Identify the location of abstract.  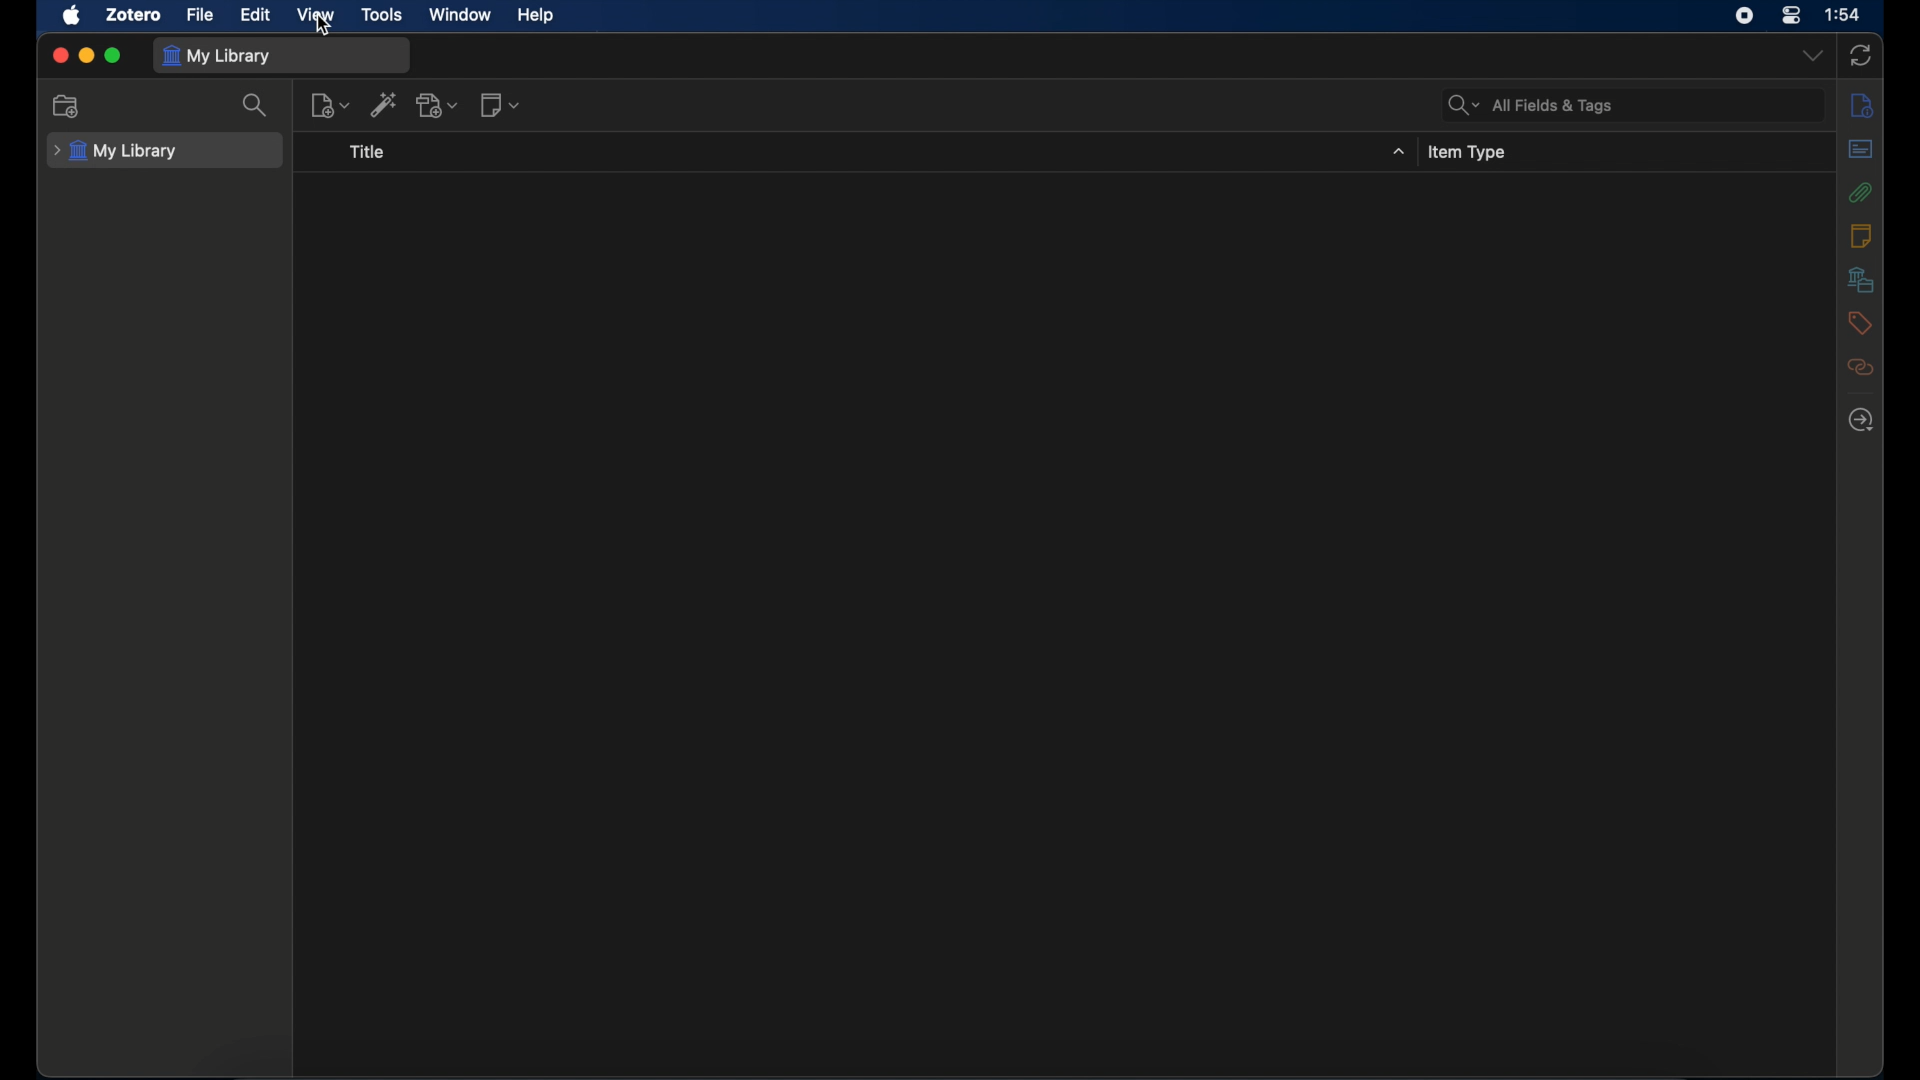
(1862, 150).